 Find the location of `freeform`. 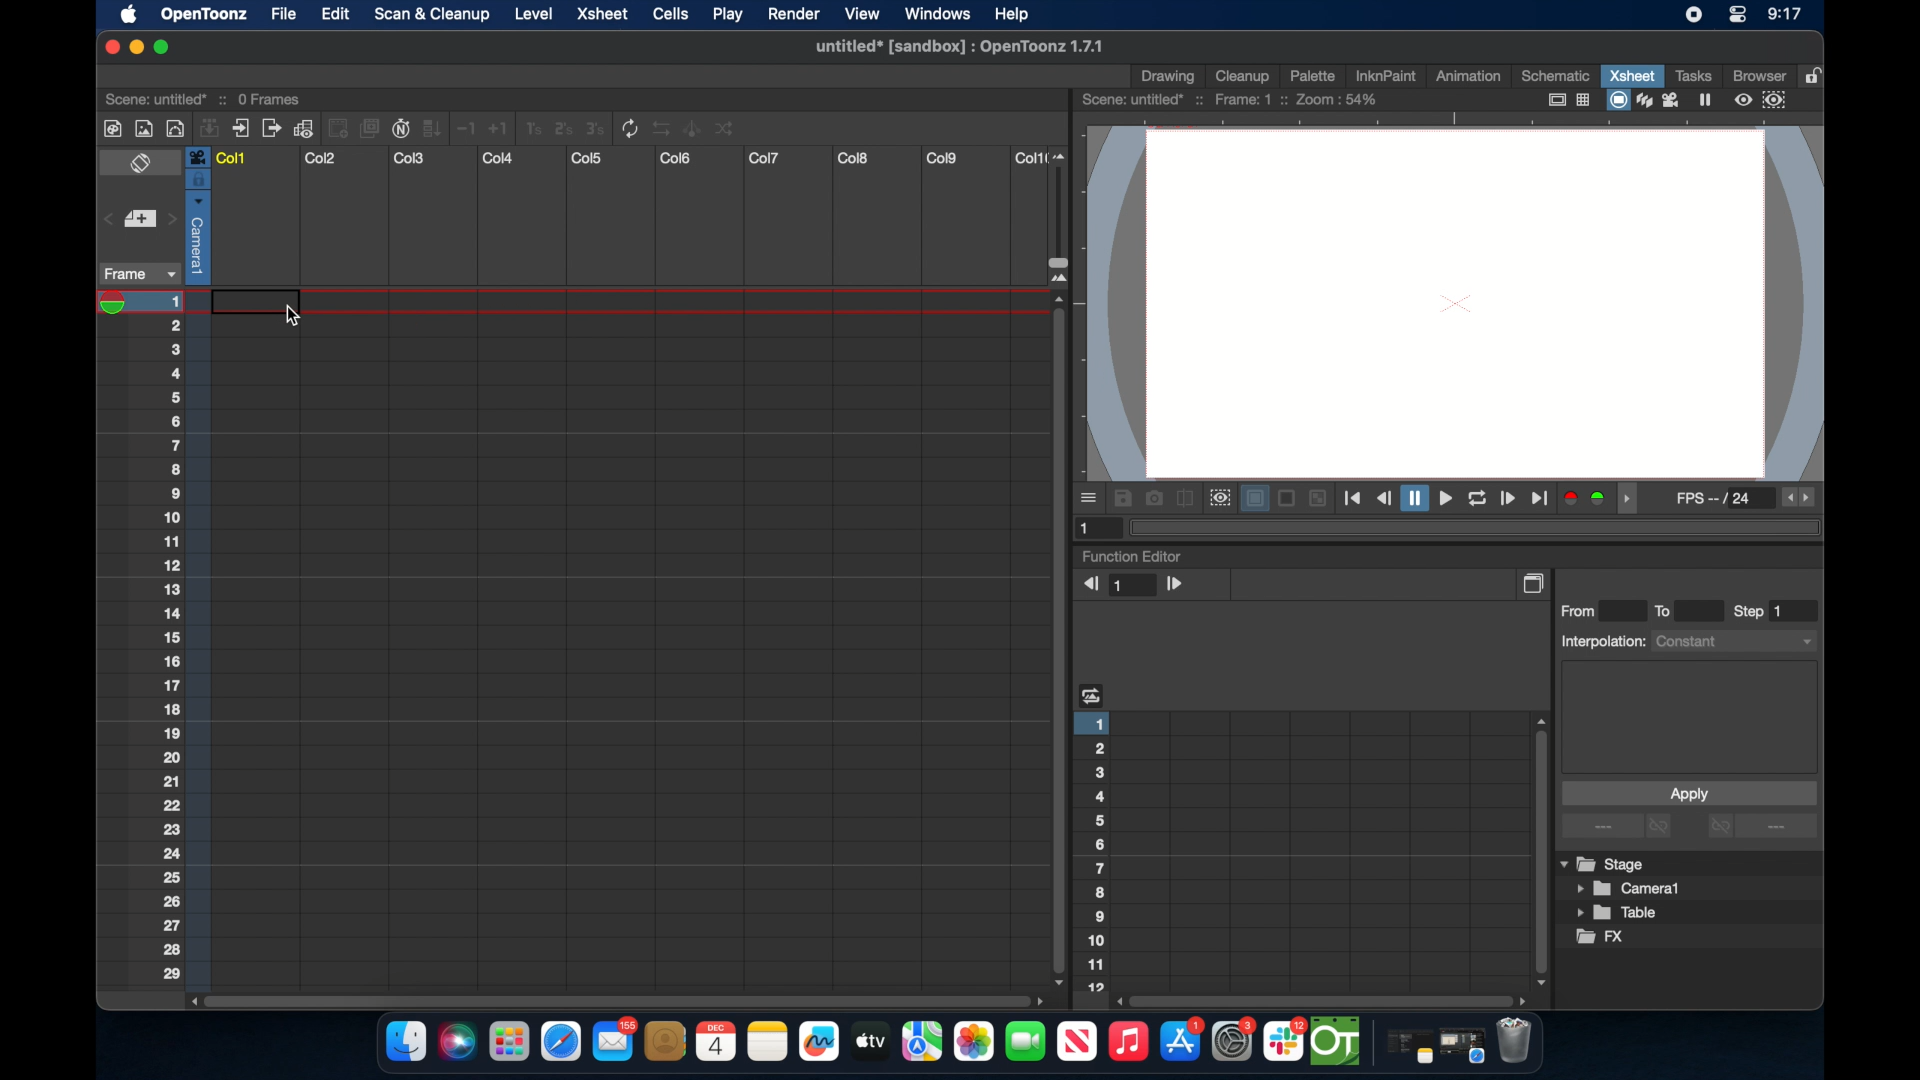

freeform is located at coordinates (820, 1042).